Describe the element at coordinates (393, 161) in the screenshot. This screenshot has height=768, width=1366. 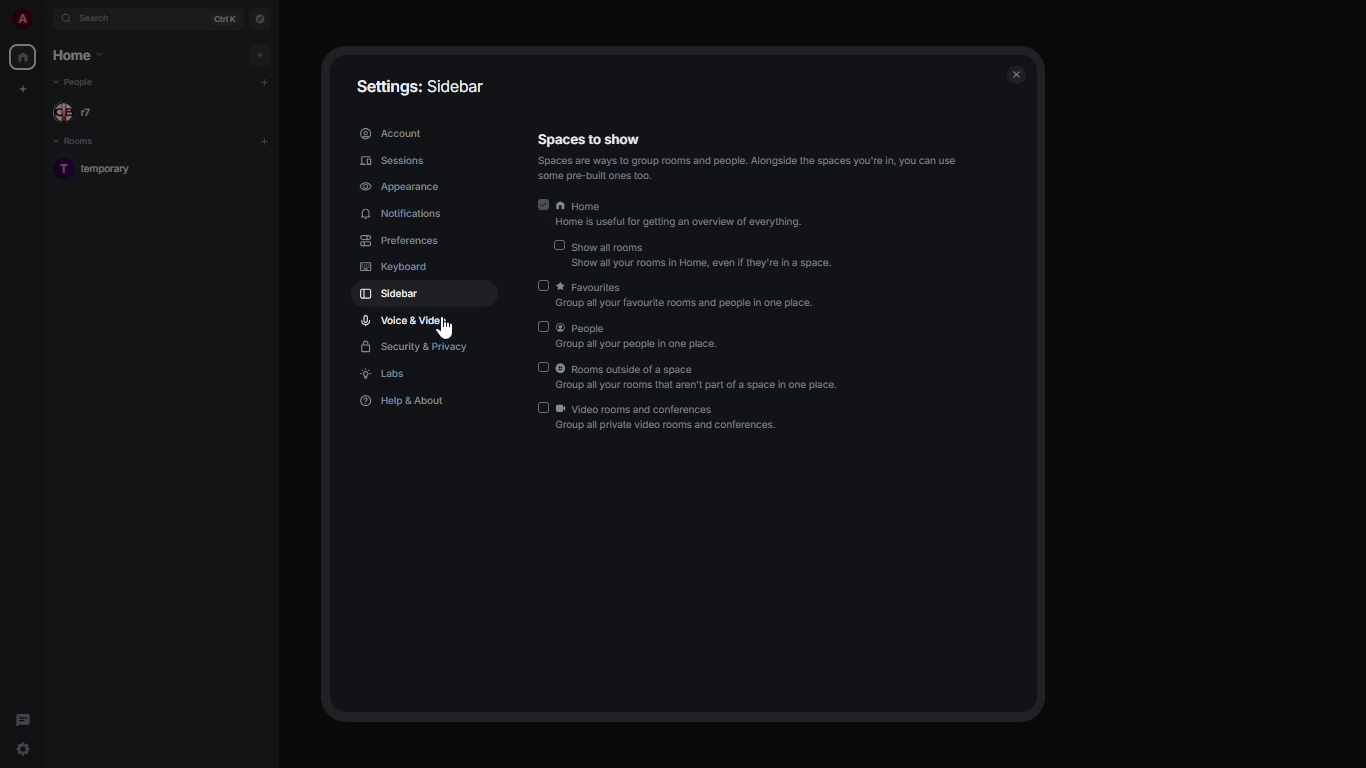
I see `sessions` at that location.